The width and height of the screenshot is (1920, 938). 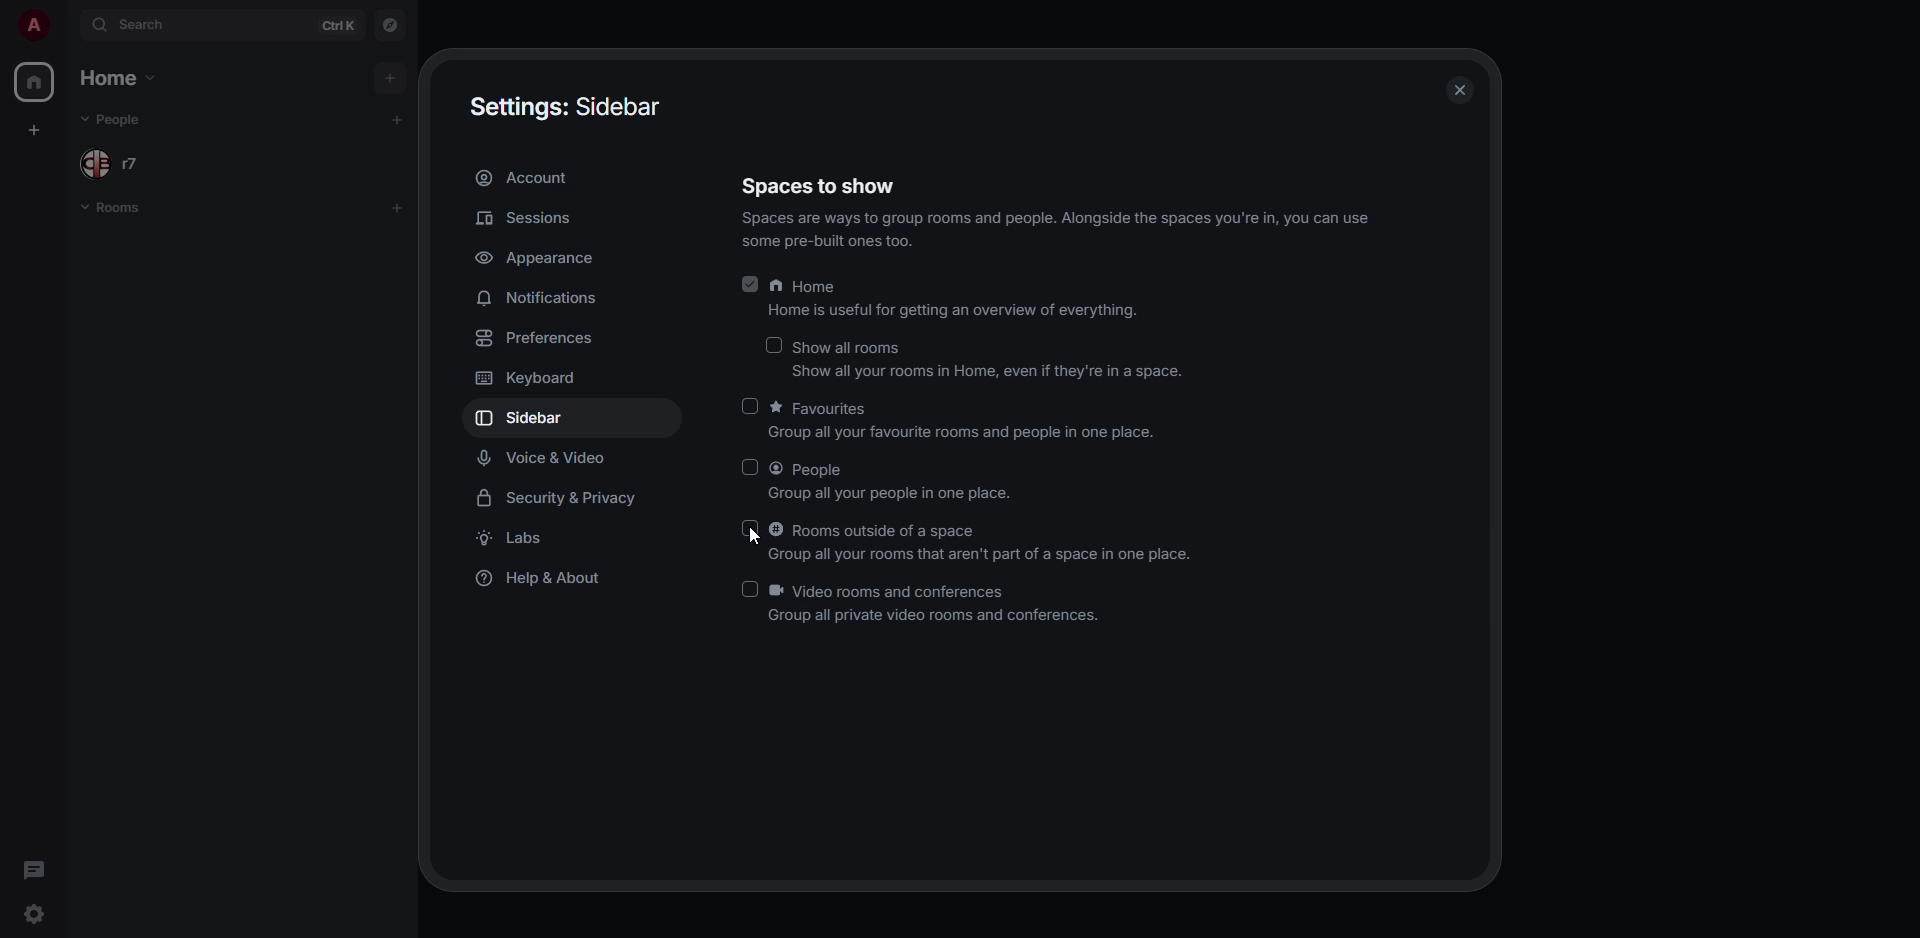 What do you see at coordinates (34, 132) in the screenshot?
I see `create space` at bounding box center [34, 132].